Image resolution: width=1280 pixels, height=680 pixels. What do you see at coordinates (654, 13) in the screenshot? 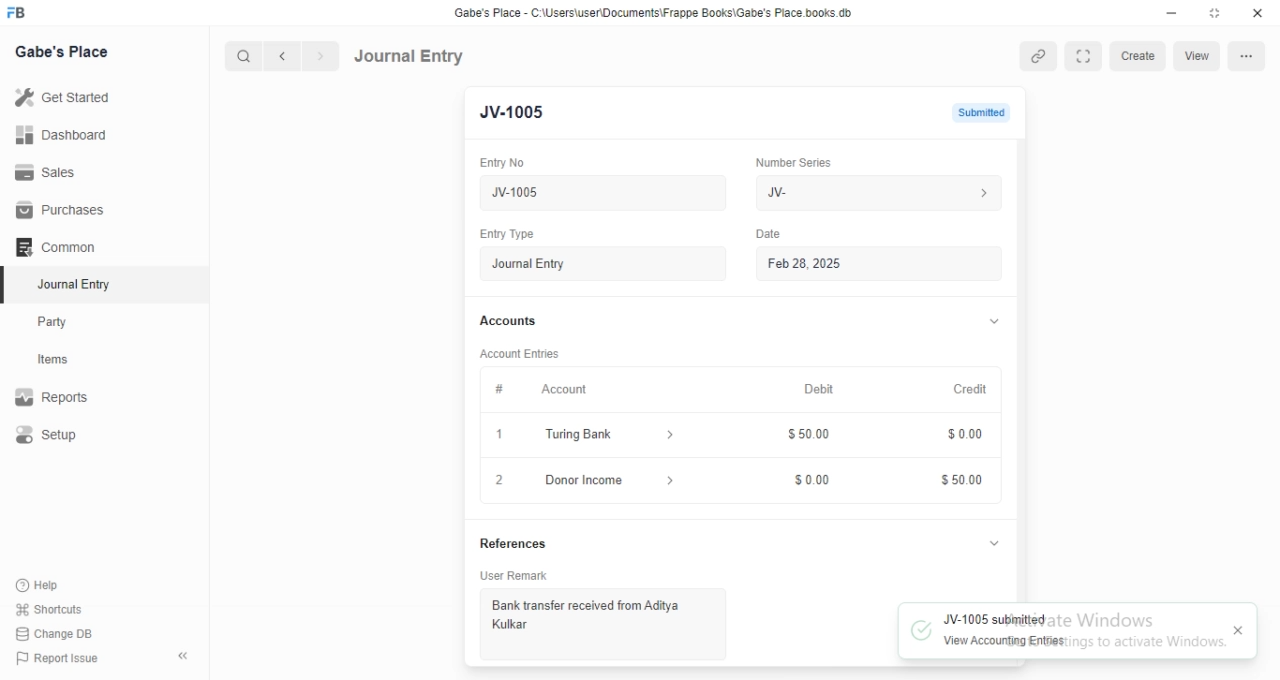
I see `Gabe's Place - C\Users\userDocuments Frappe Books\Gabe's Place books db.` at bounding box center [654, 13].